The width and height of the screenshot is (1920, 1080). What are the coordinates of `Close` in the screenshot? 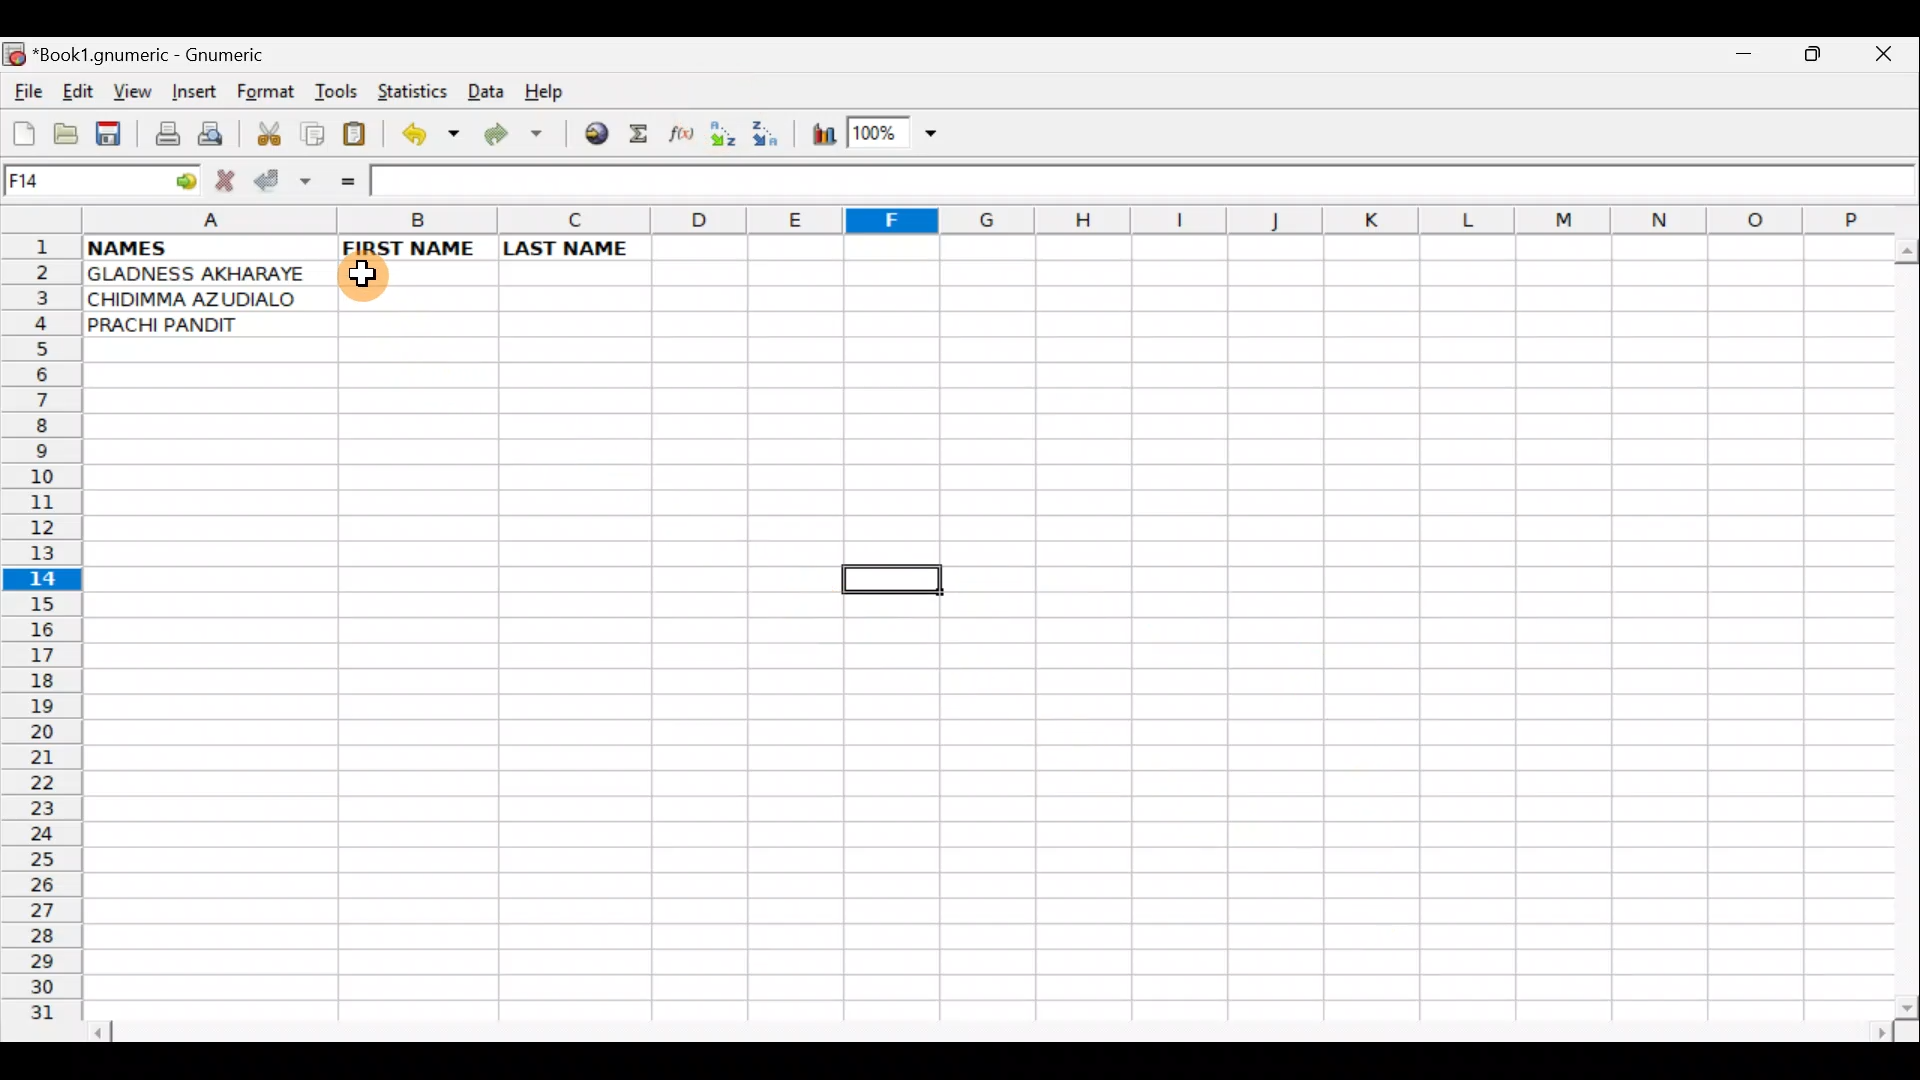 It's located at (1889, 59).